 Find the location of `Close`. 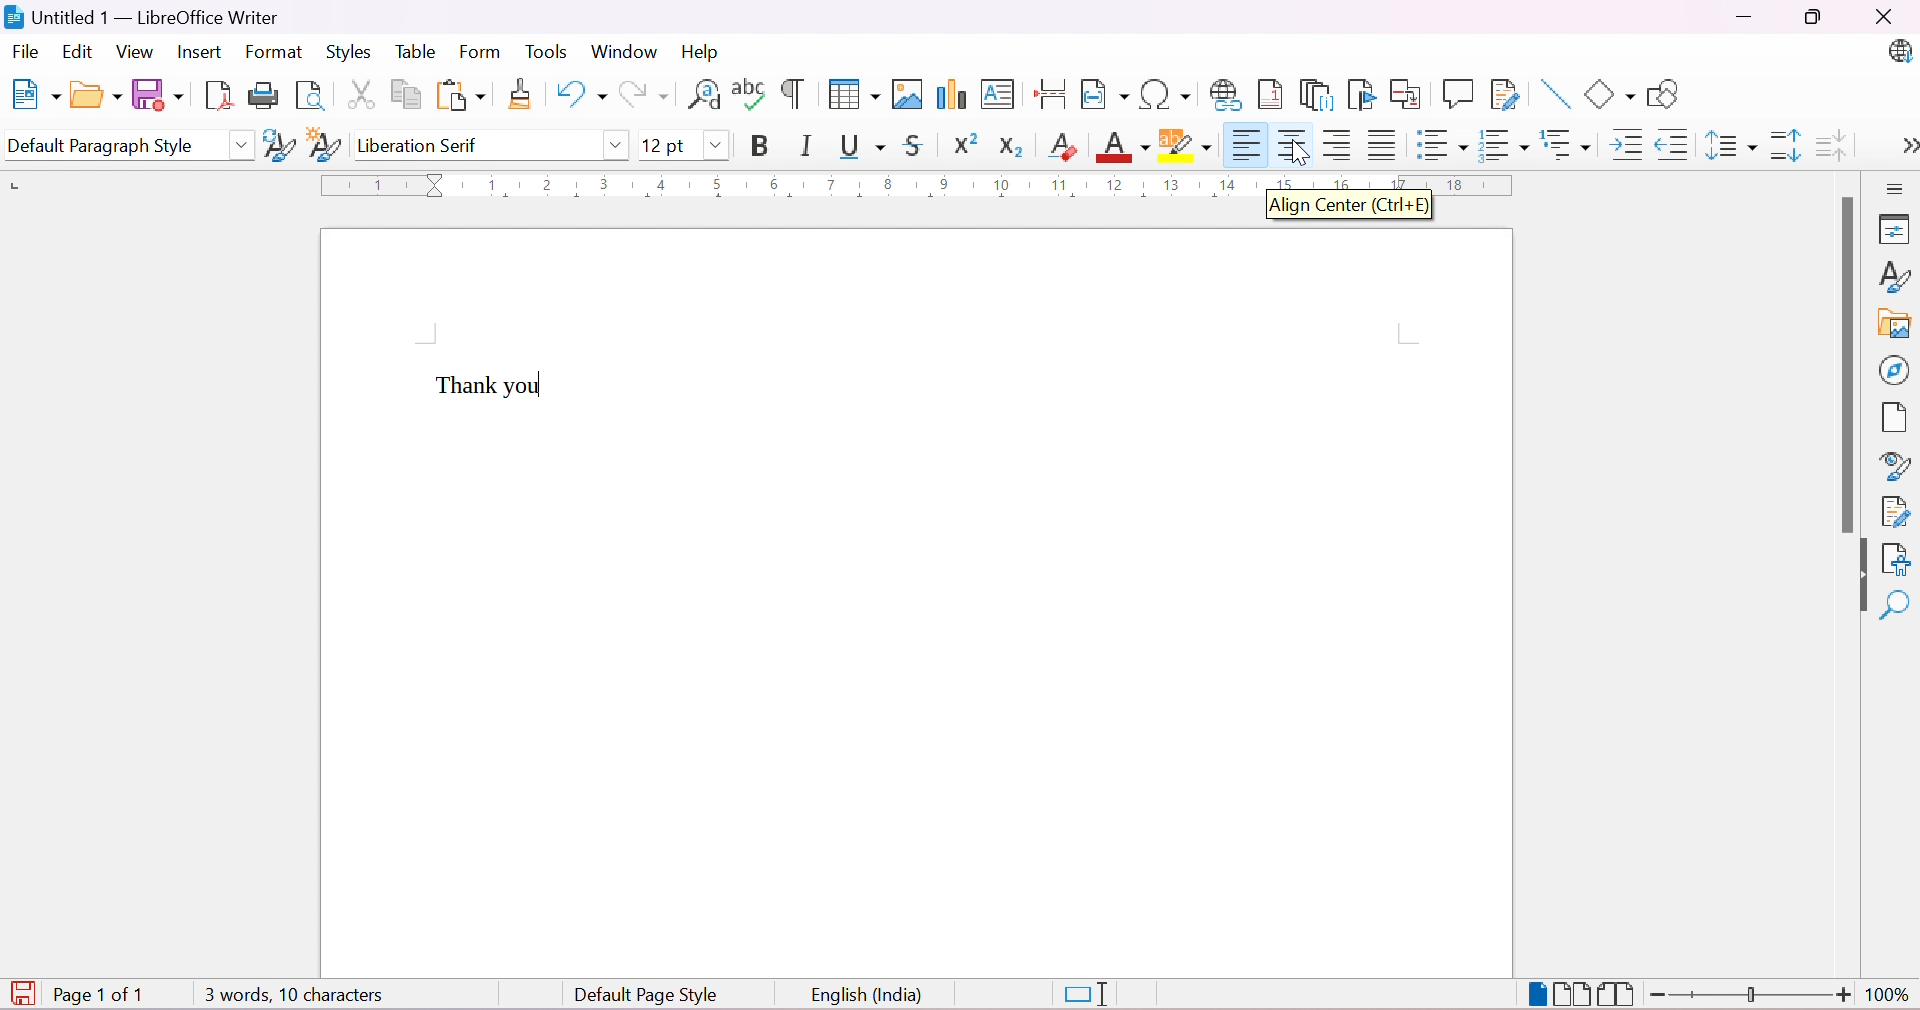

Close is located at coordinates (1891, 19).